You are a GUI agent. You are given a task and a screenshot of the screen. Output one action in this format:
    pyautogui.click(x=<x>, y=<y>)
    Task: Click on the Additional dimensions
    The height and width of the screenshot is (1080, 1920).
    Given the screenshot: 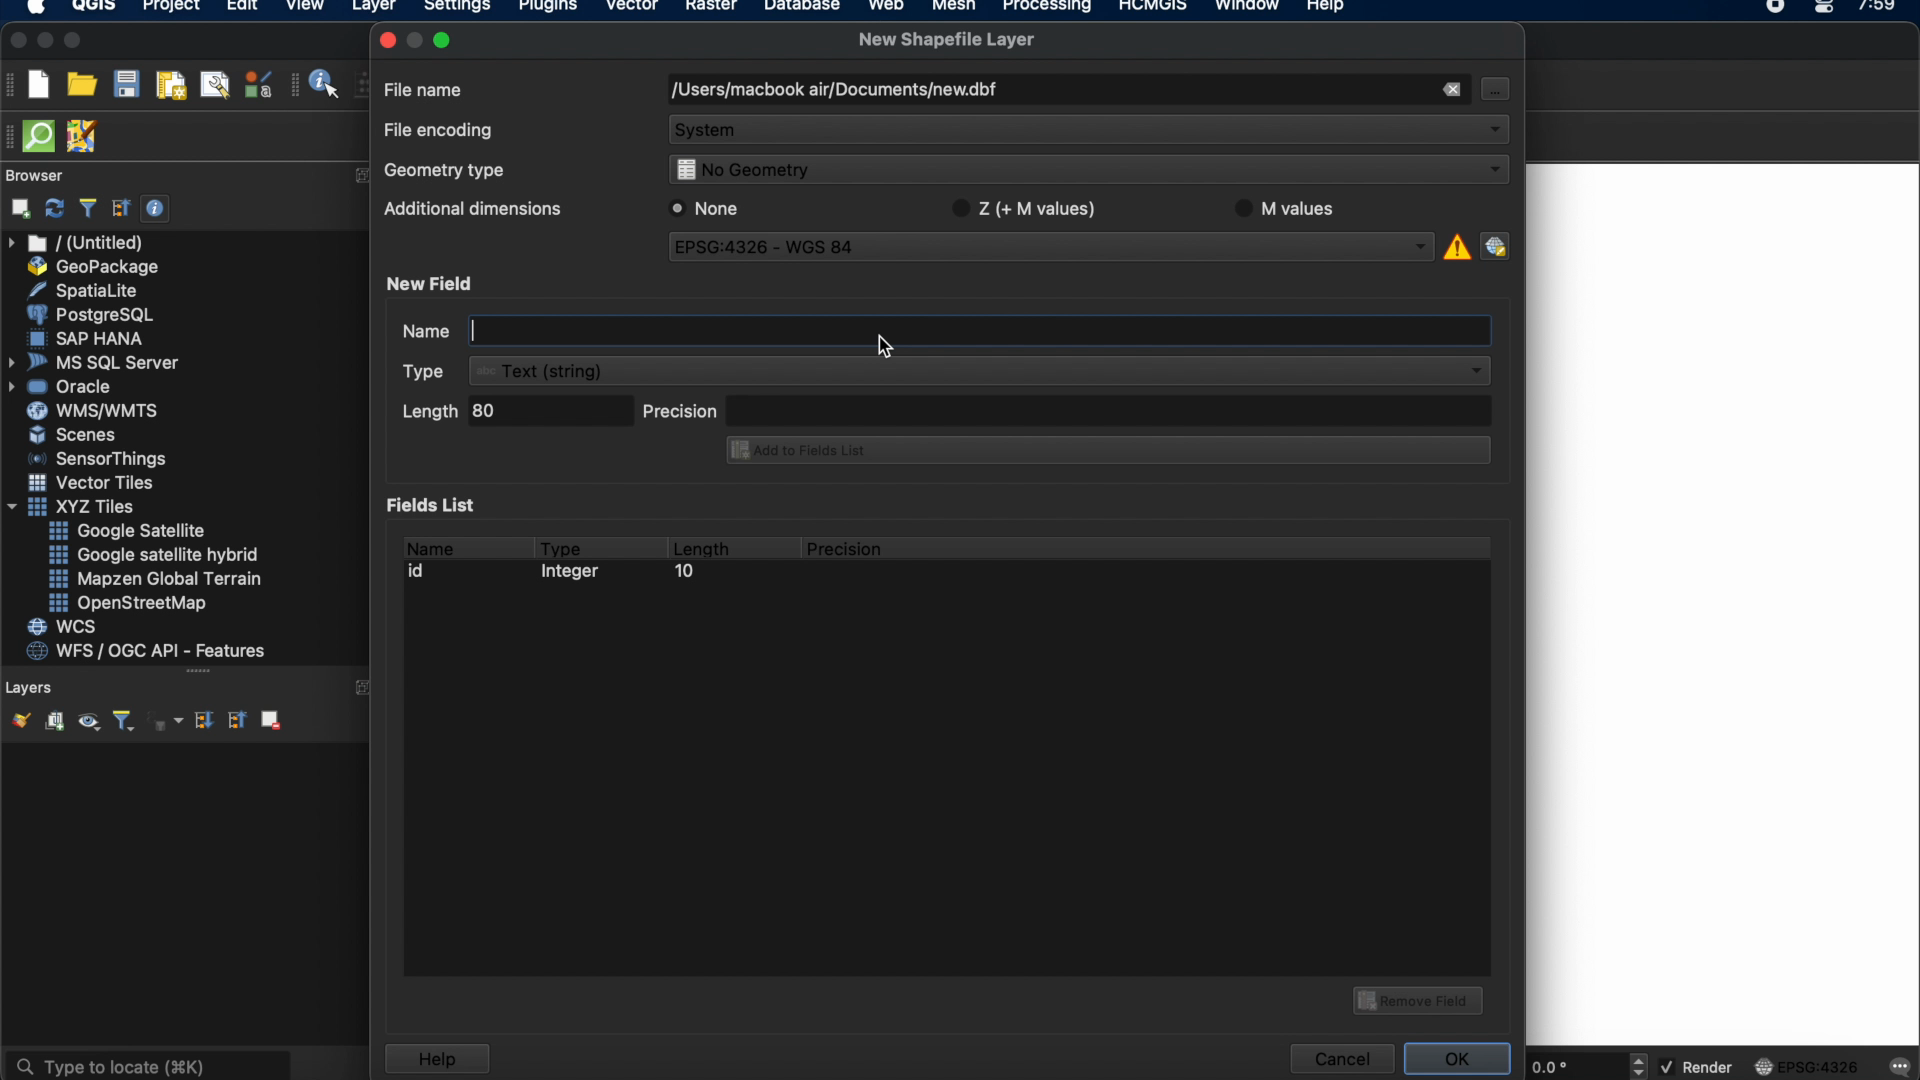 What is the action you would take?
    pyautogui.click(x=469, y=212)
    